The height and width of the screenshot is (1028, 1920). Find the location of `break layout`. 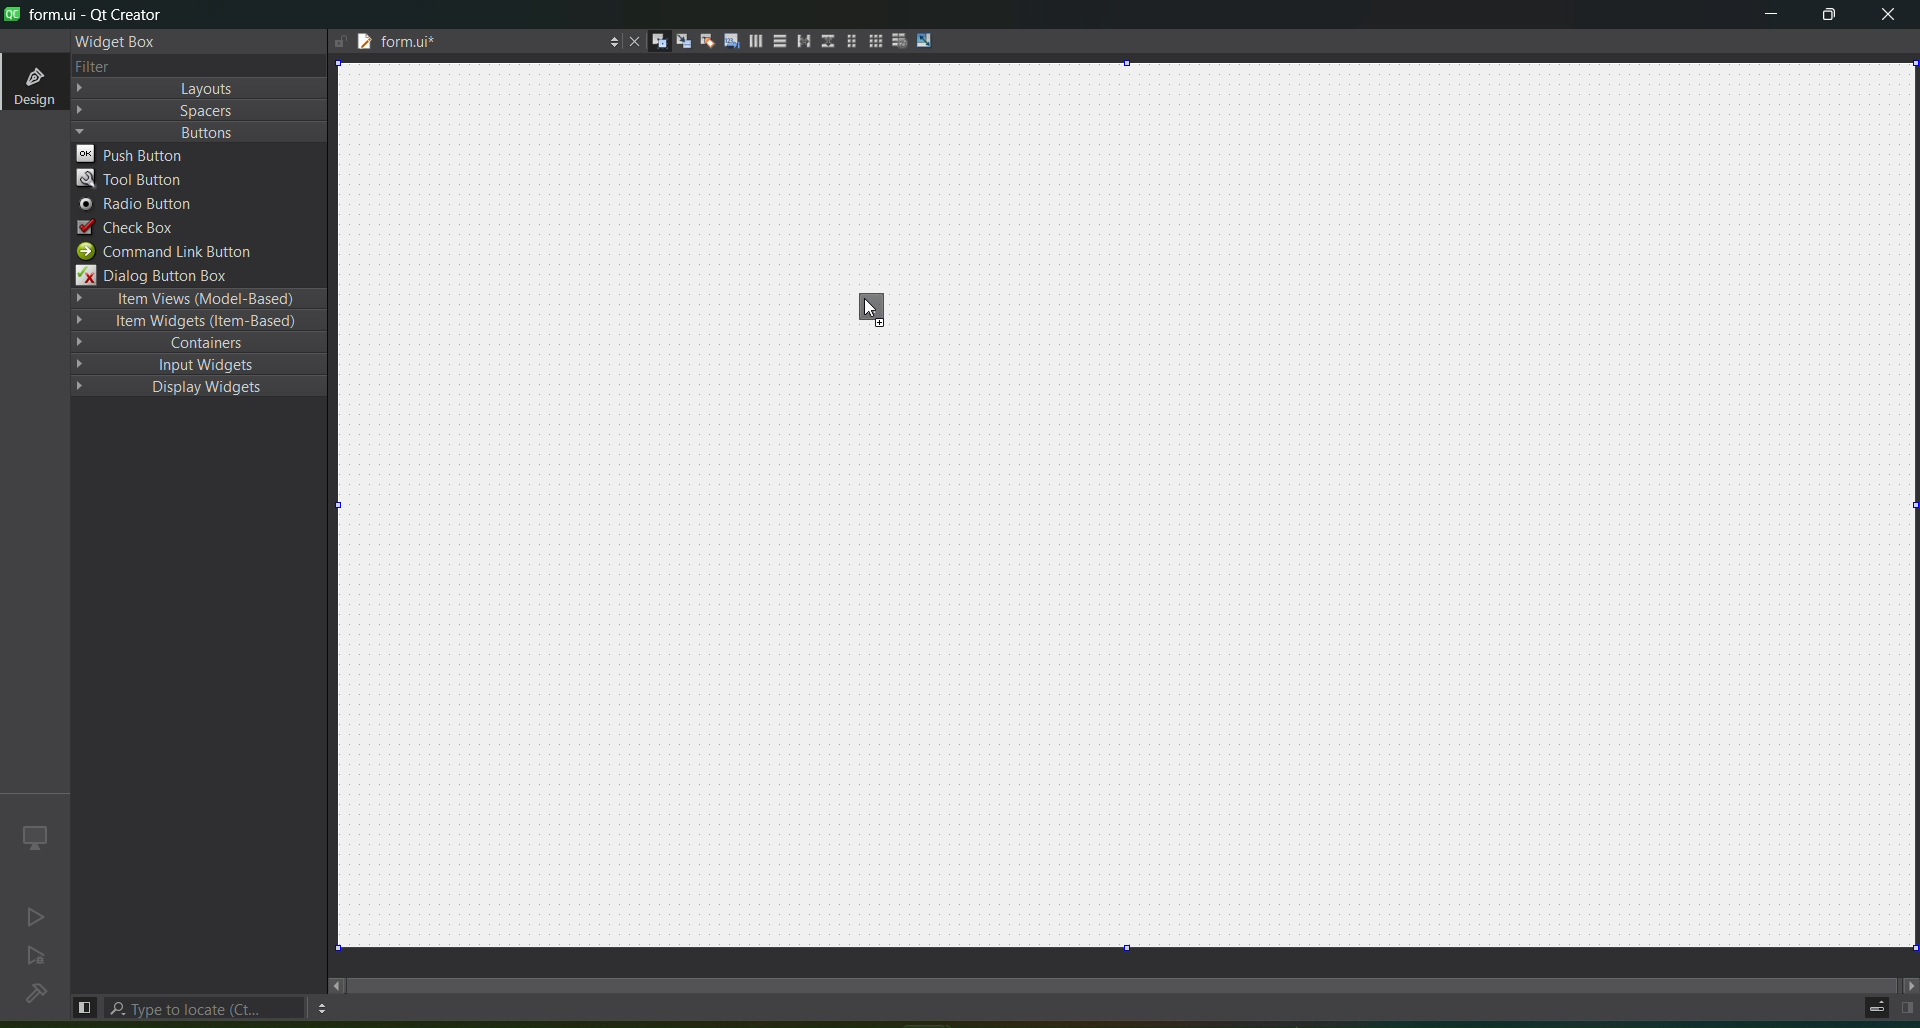

break layout is located at coordinates (899, 38).